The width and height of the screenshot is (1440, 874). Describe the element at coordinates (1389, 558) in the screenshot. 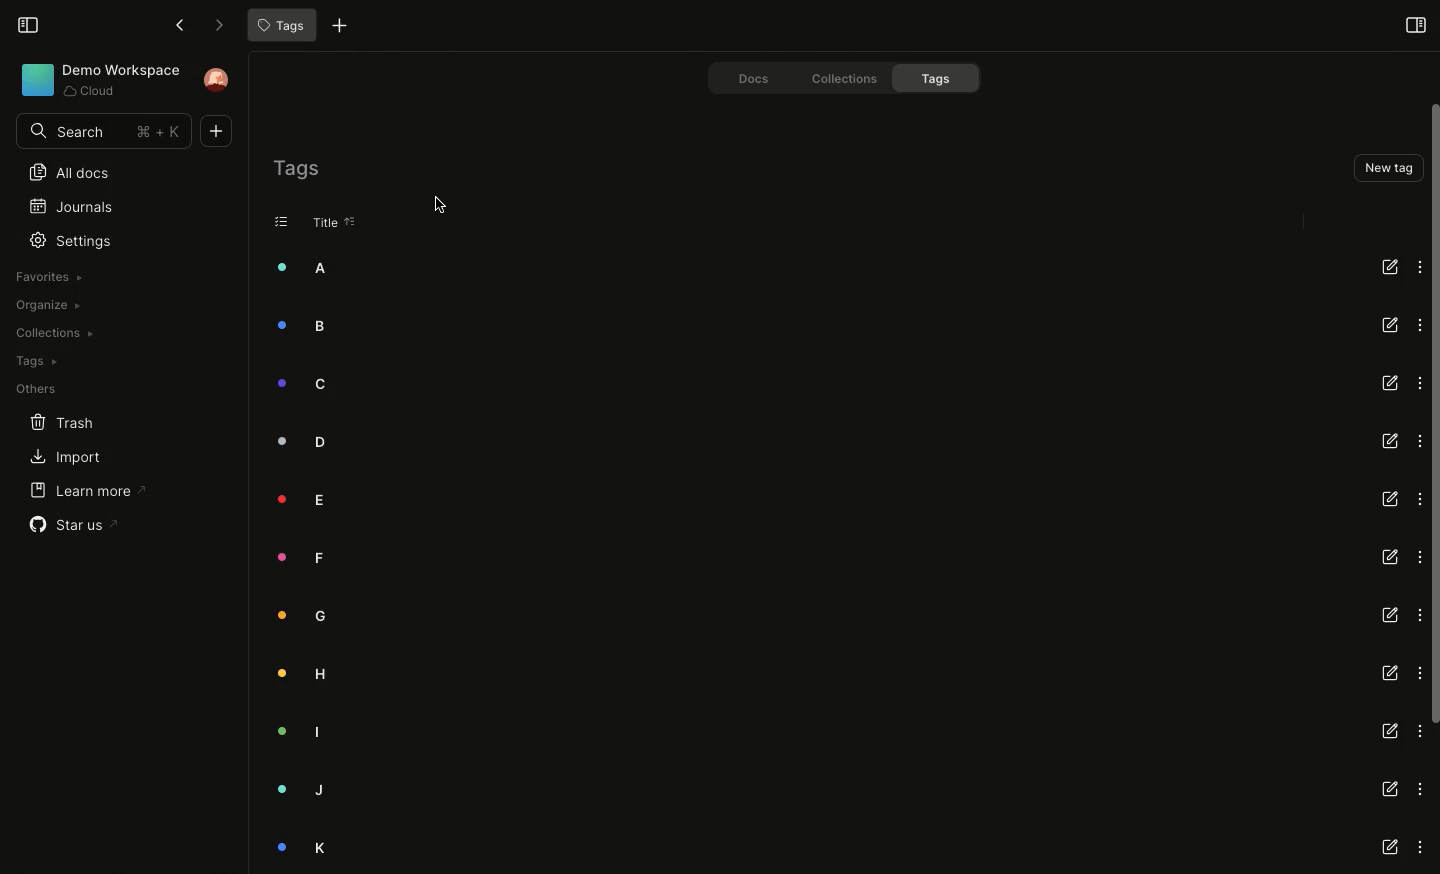

I see `Rename` at that location.